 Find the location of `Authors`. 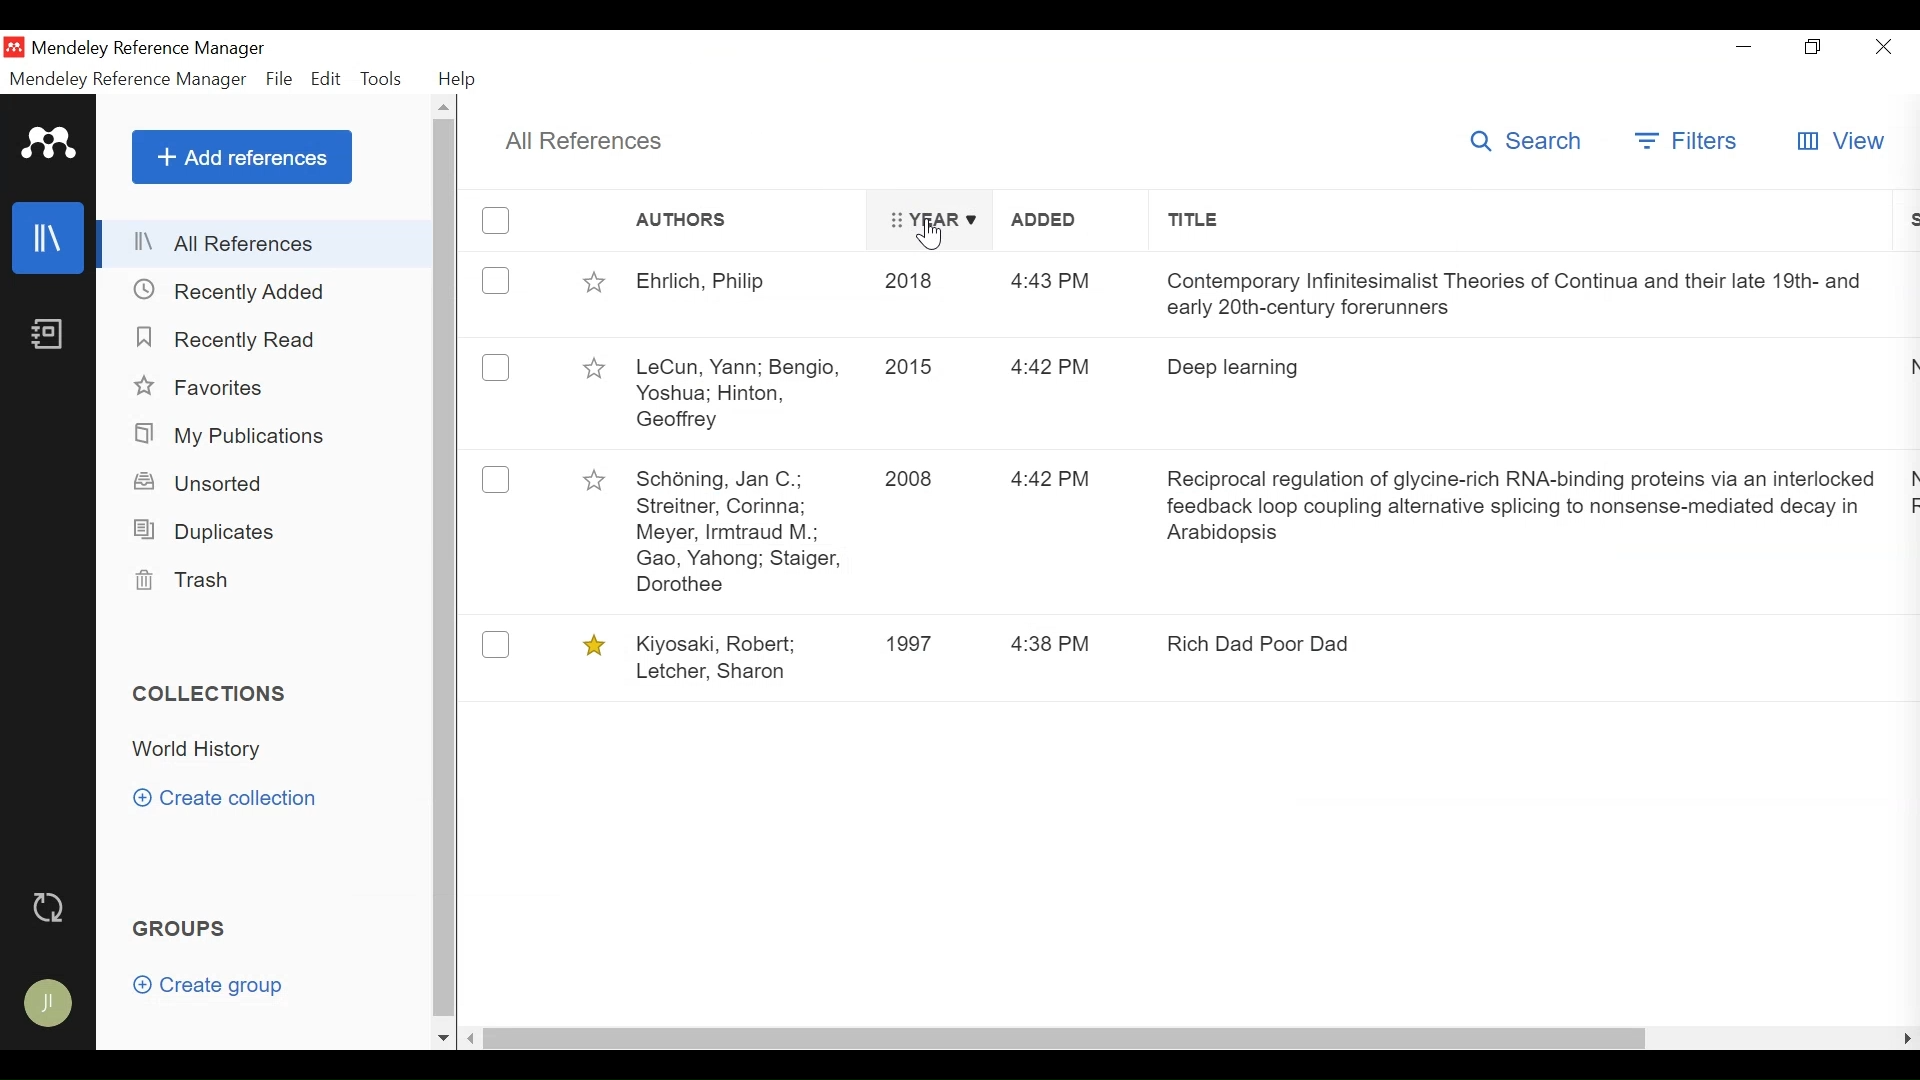

Authors is located at coordinates (747, 221).